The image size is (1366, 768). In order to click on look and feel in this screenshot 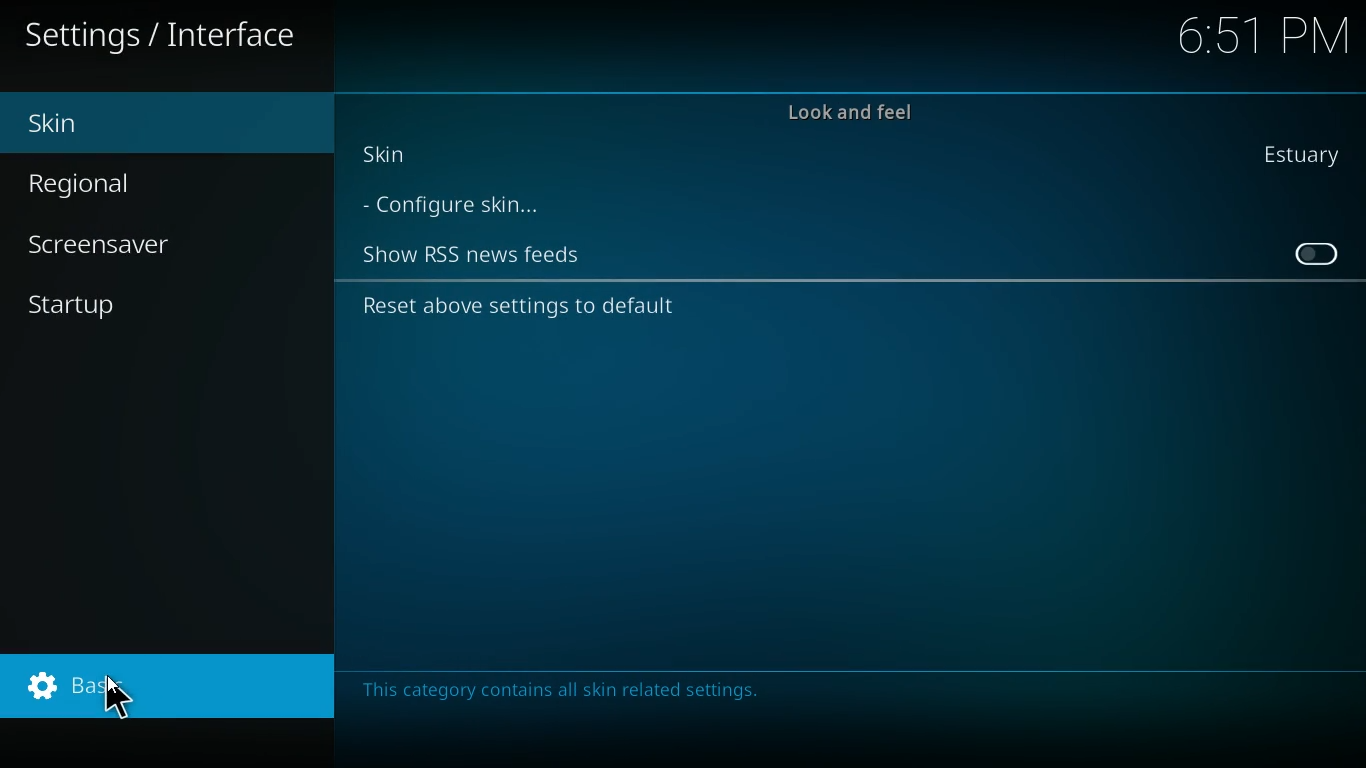, I will do `click(855, 112)`.